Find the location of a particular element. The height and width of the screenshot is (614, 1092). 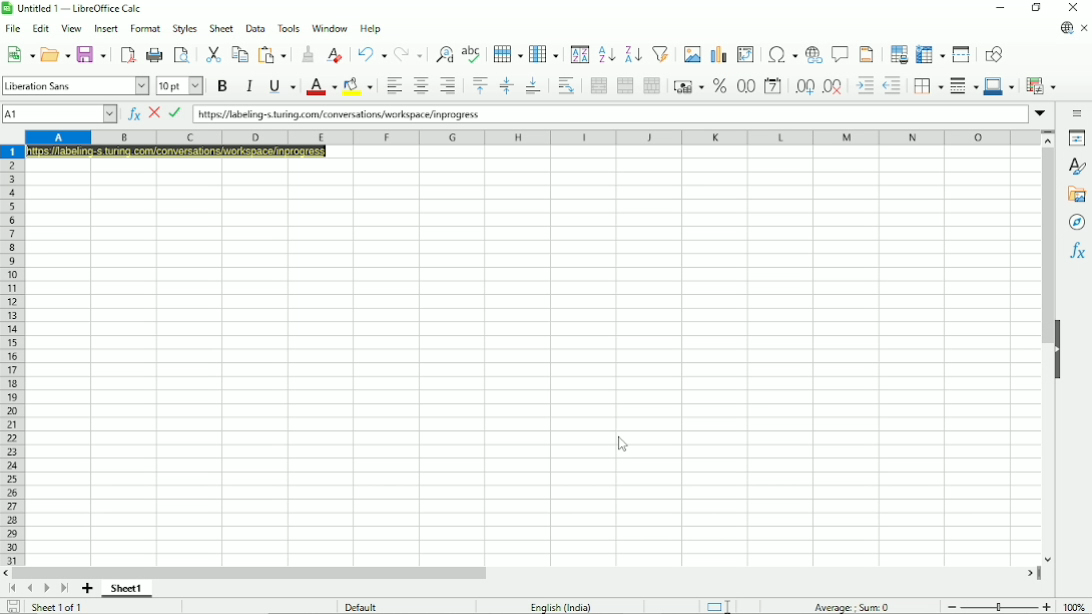

Headers and footers is located at coordinates (866, 54).